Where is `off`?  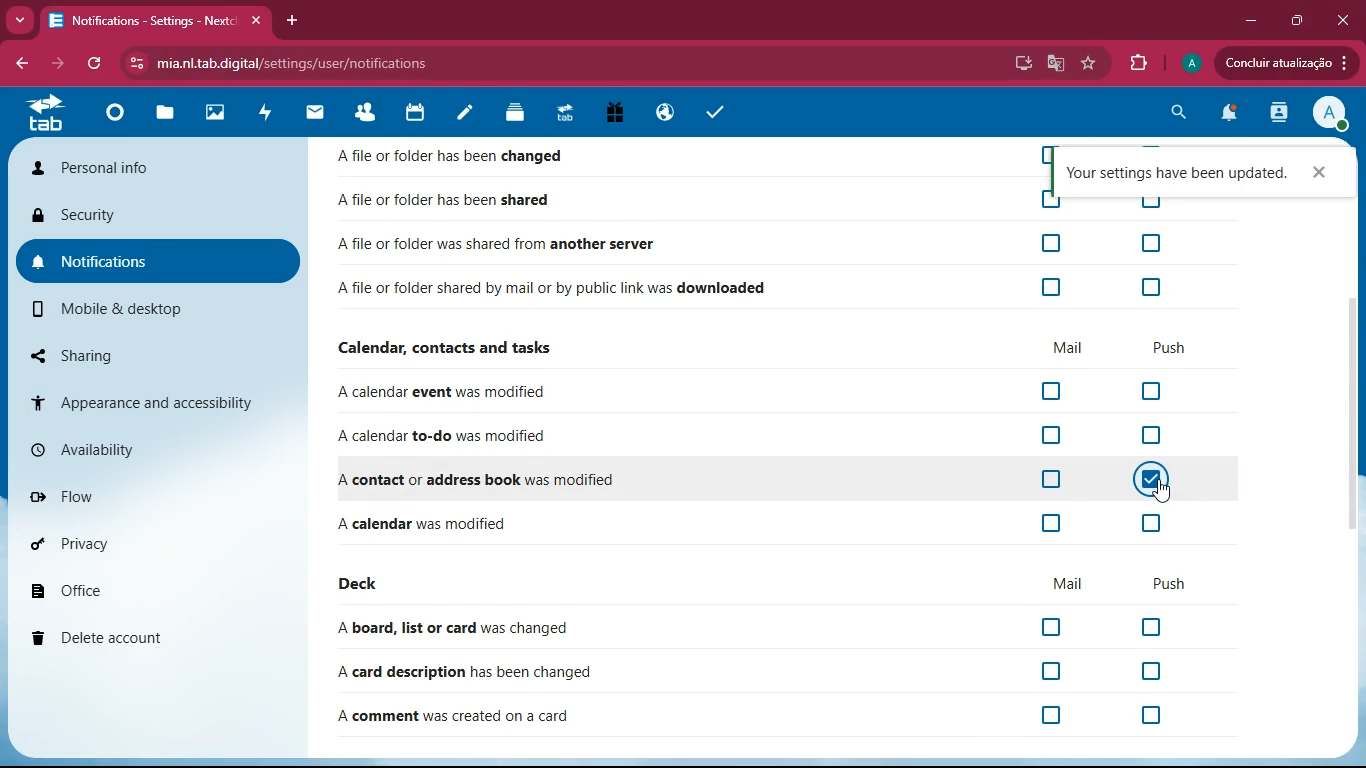
off is located at coordinates (1050, 437).